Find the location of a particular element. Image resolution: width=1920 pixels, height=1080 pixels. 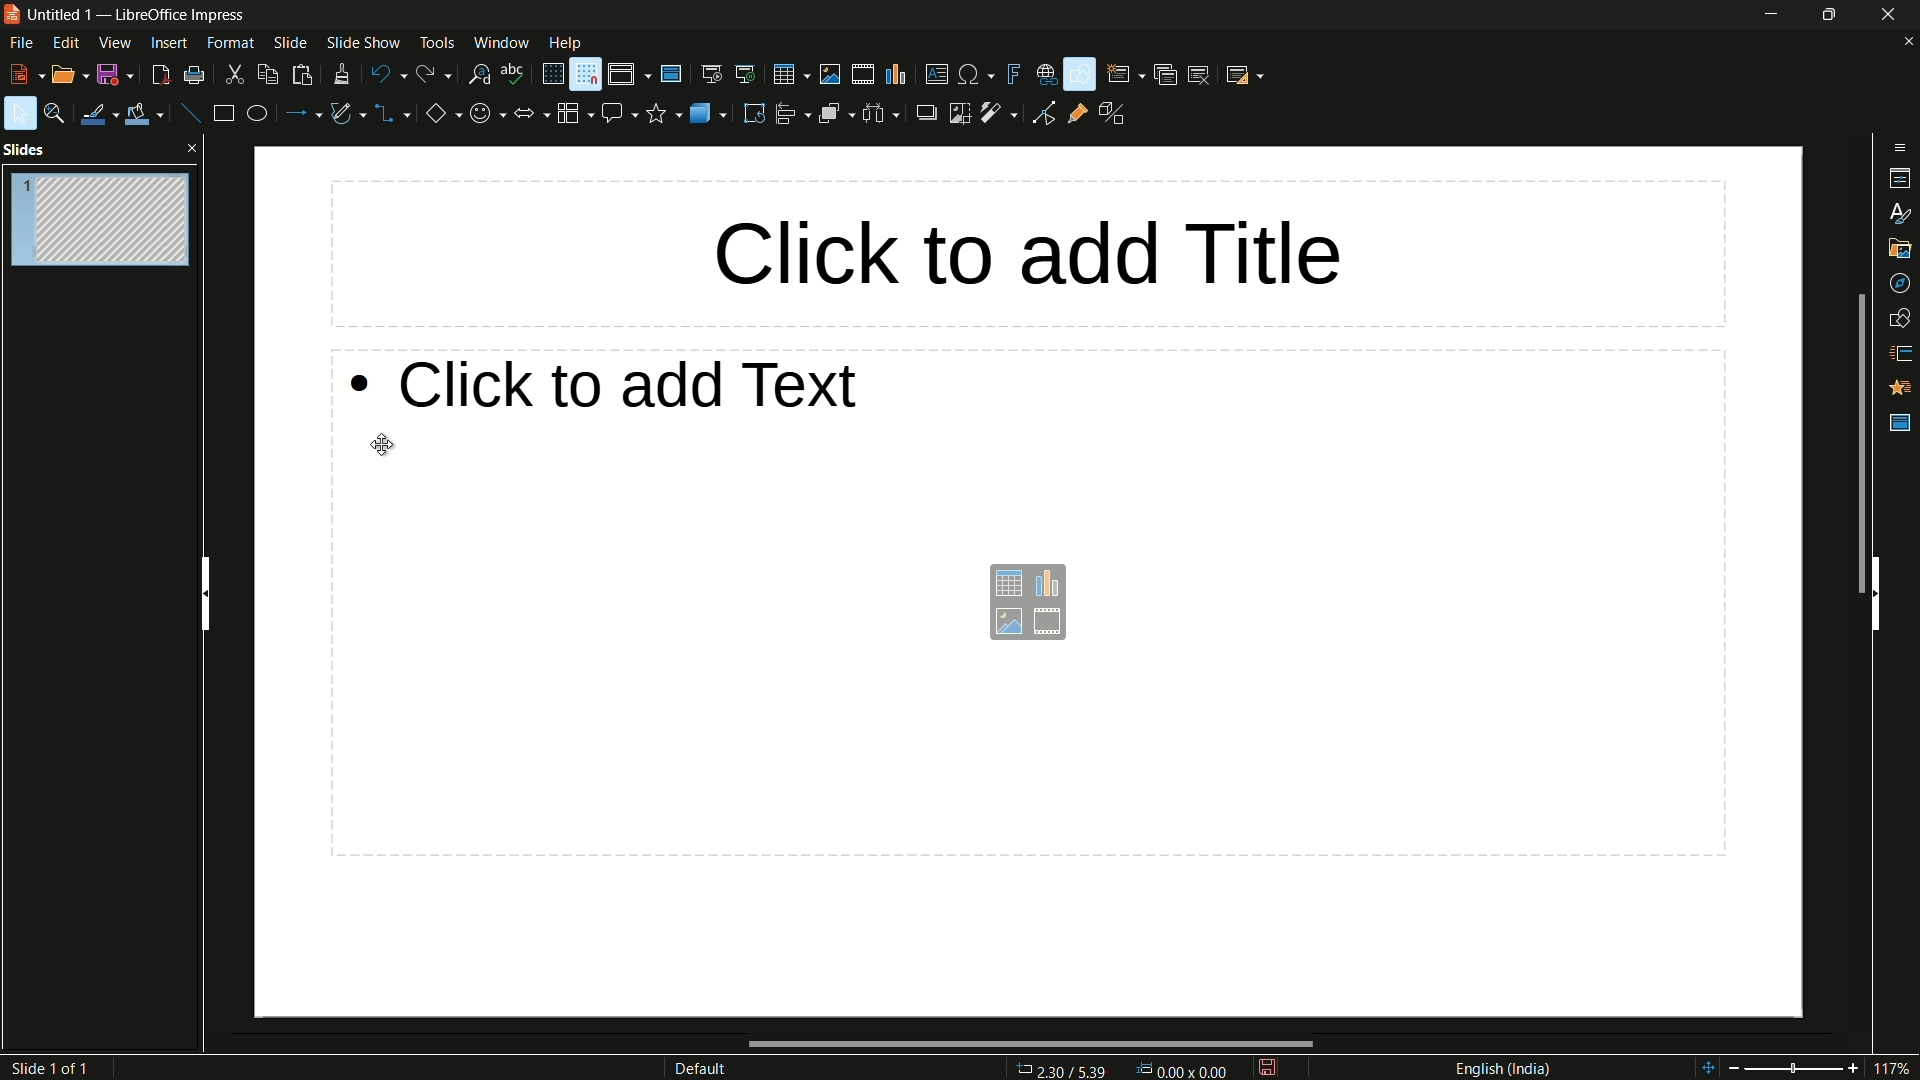

cursor is located at coordinates (382, 446).